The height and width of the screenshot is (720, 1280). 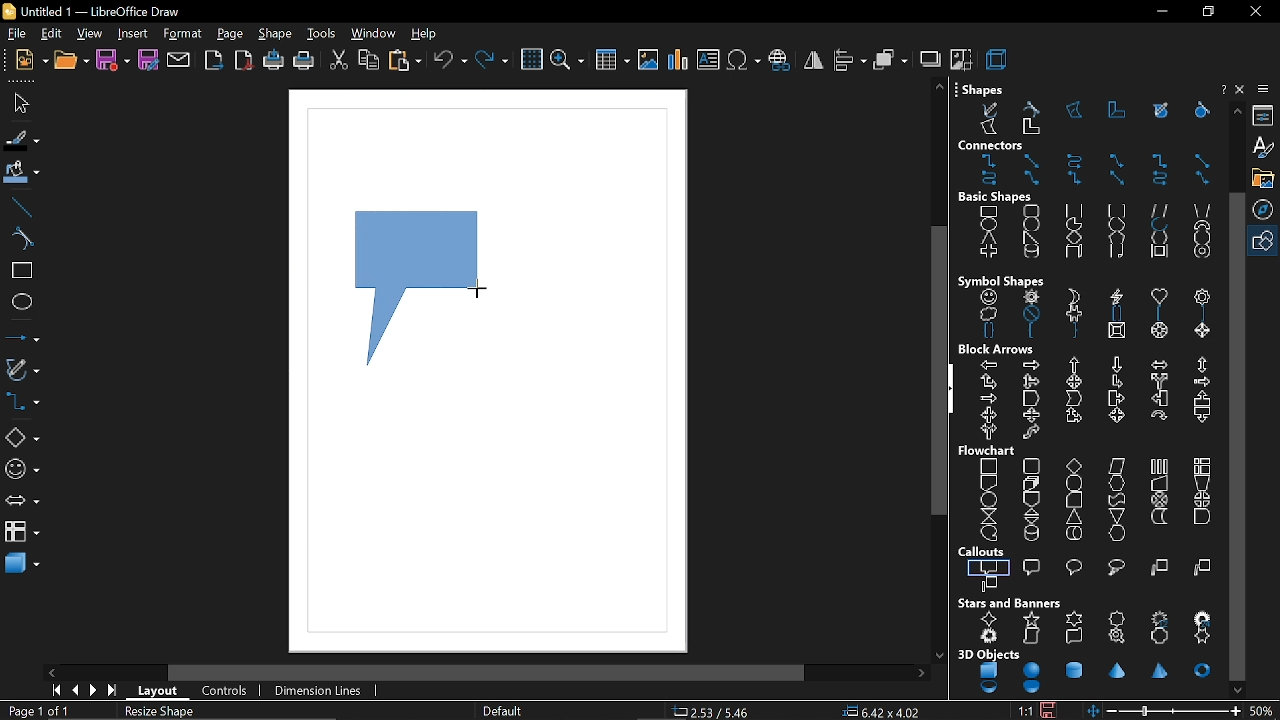 I want to click on 3d effect, so click(x=996, y=59).